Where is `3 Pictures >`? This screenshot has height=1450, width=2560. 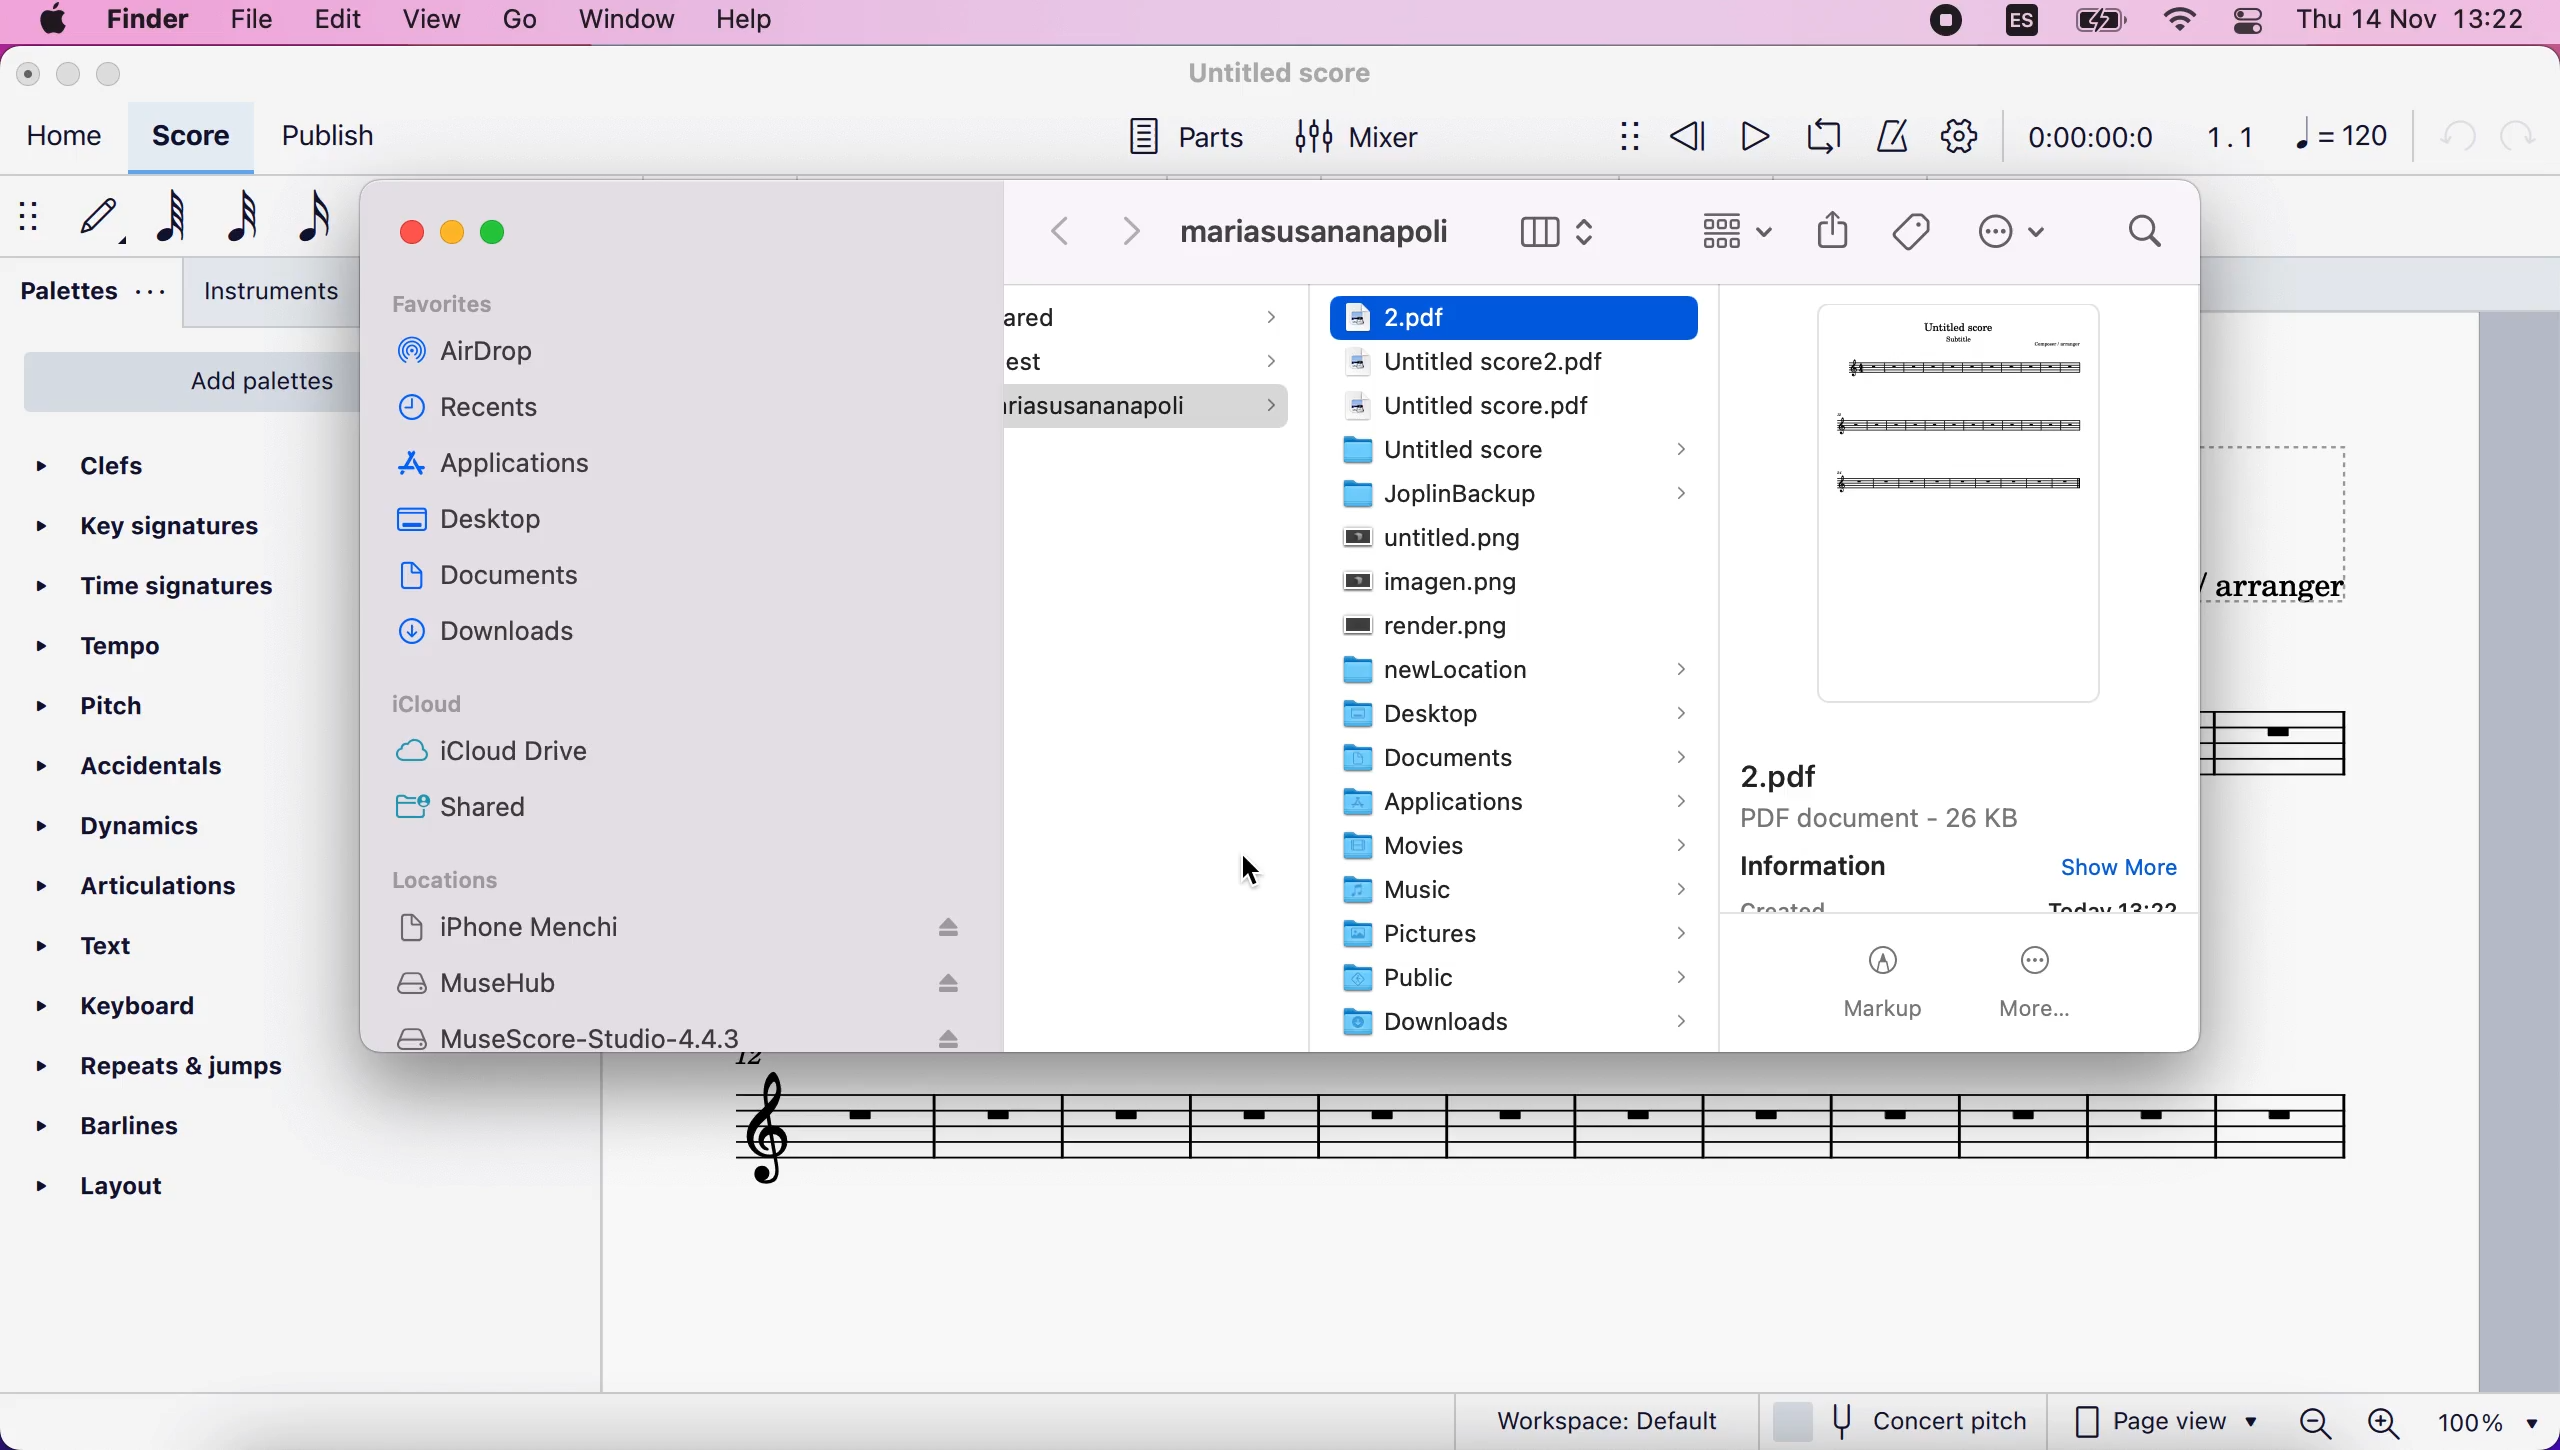
3 Pictures > is located at coordinates (1511, 937).